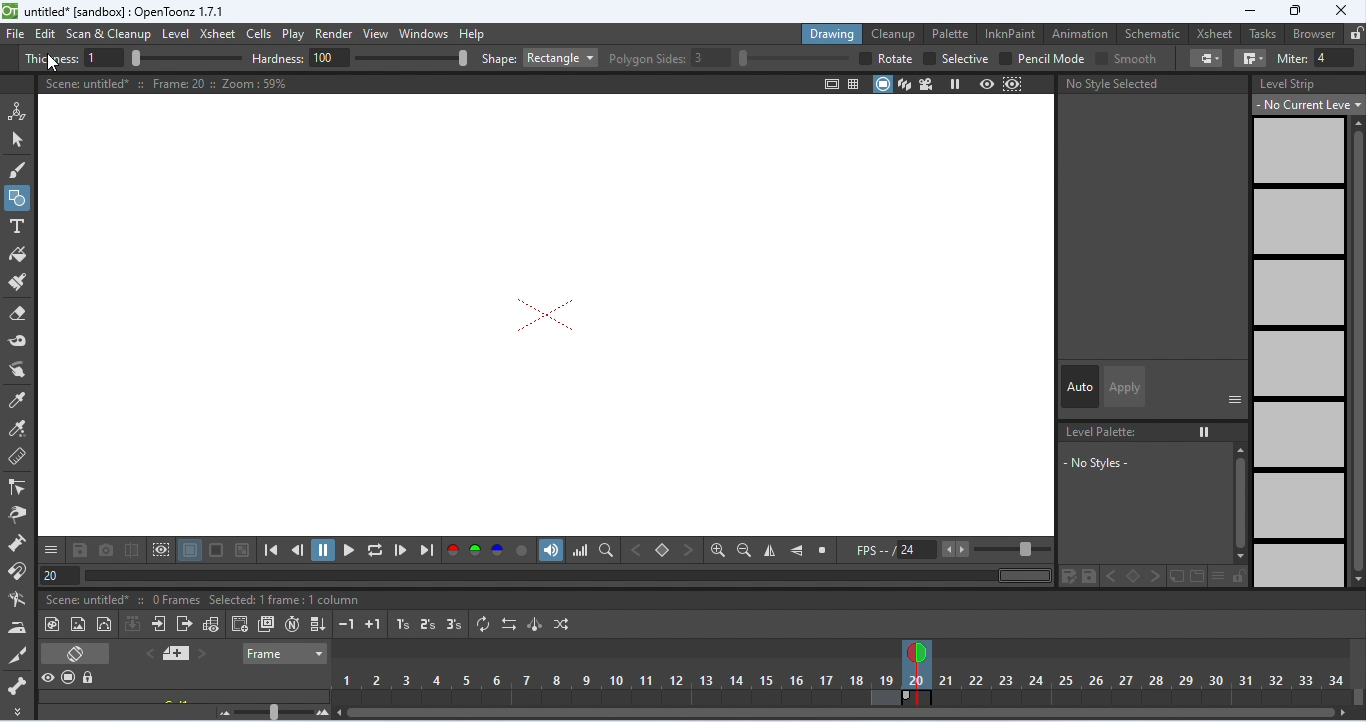 This screenshot has width=1366, height=722. What do you see at coordinates (48, 697) in the screenshot?
I see `toggle visibility` at bounding box center [48, 697].